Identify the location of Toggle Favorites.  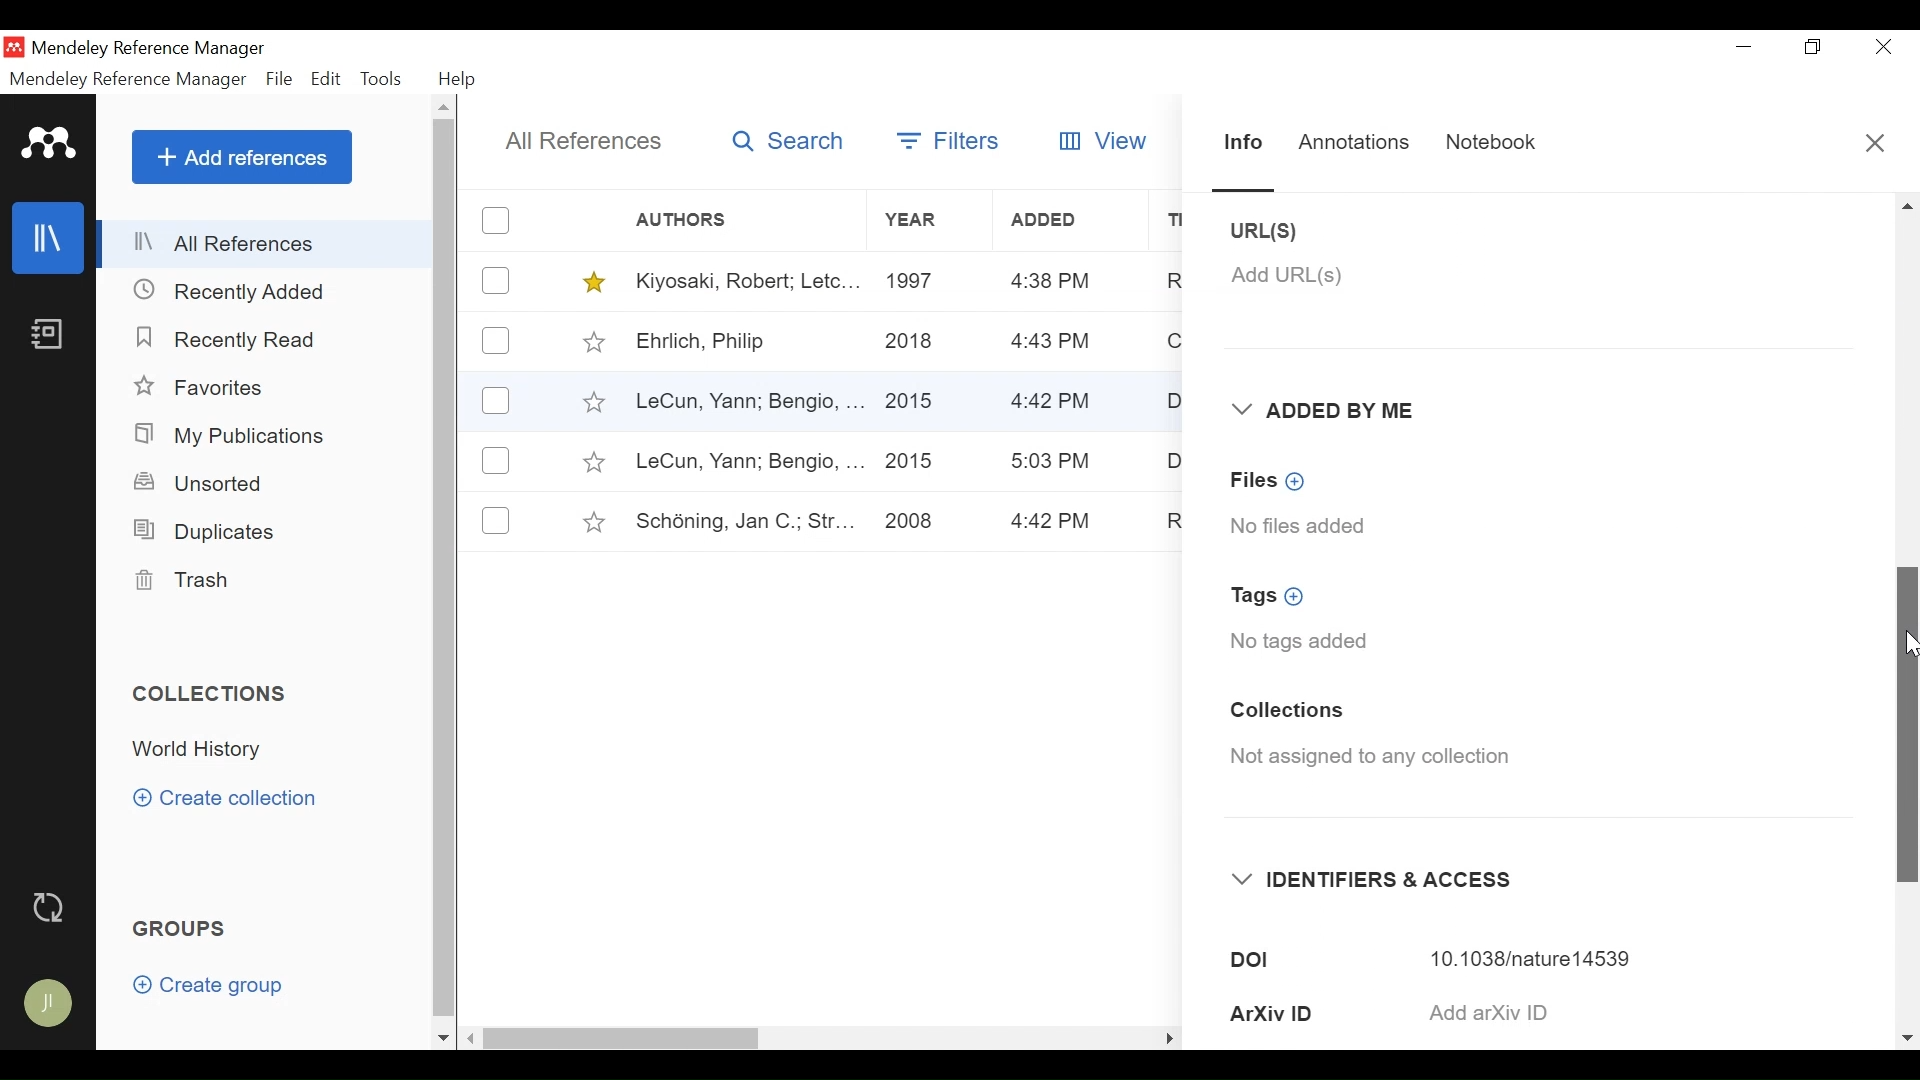
(593, 341).